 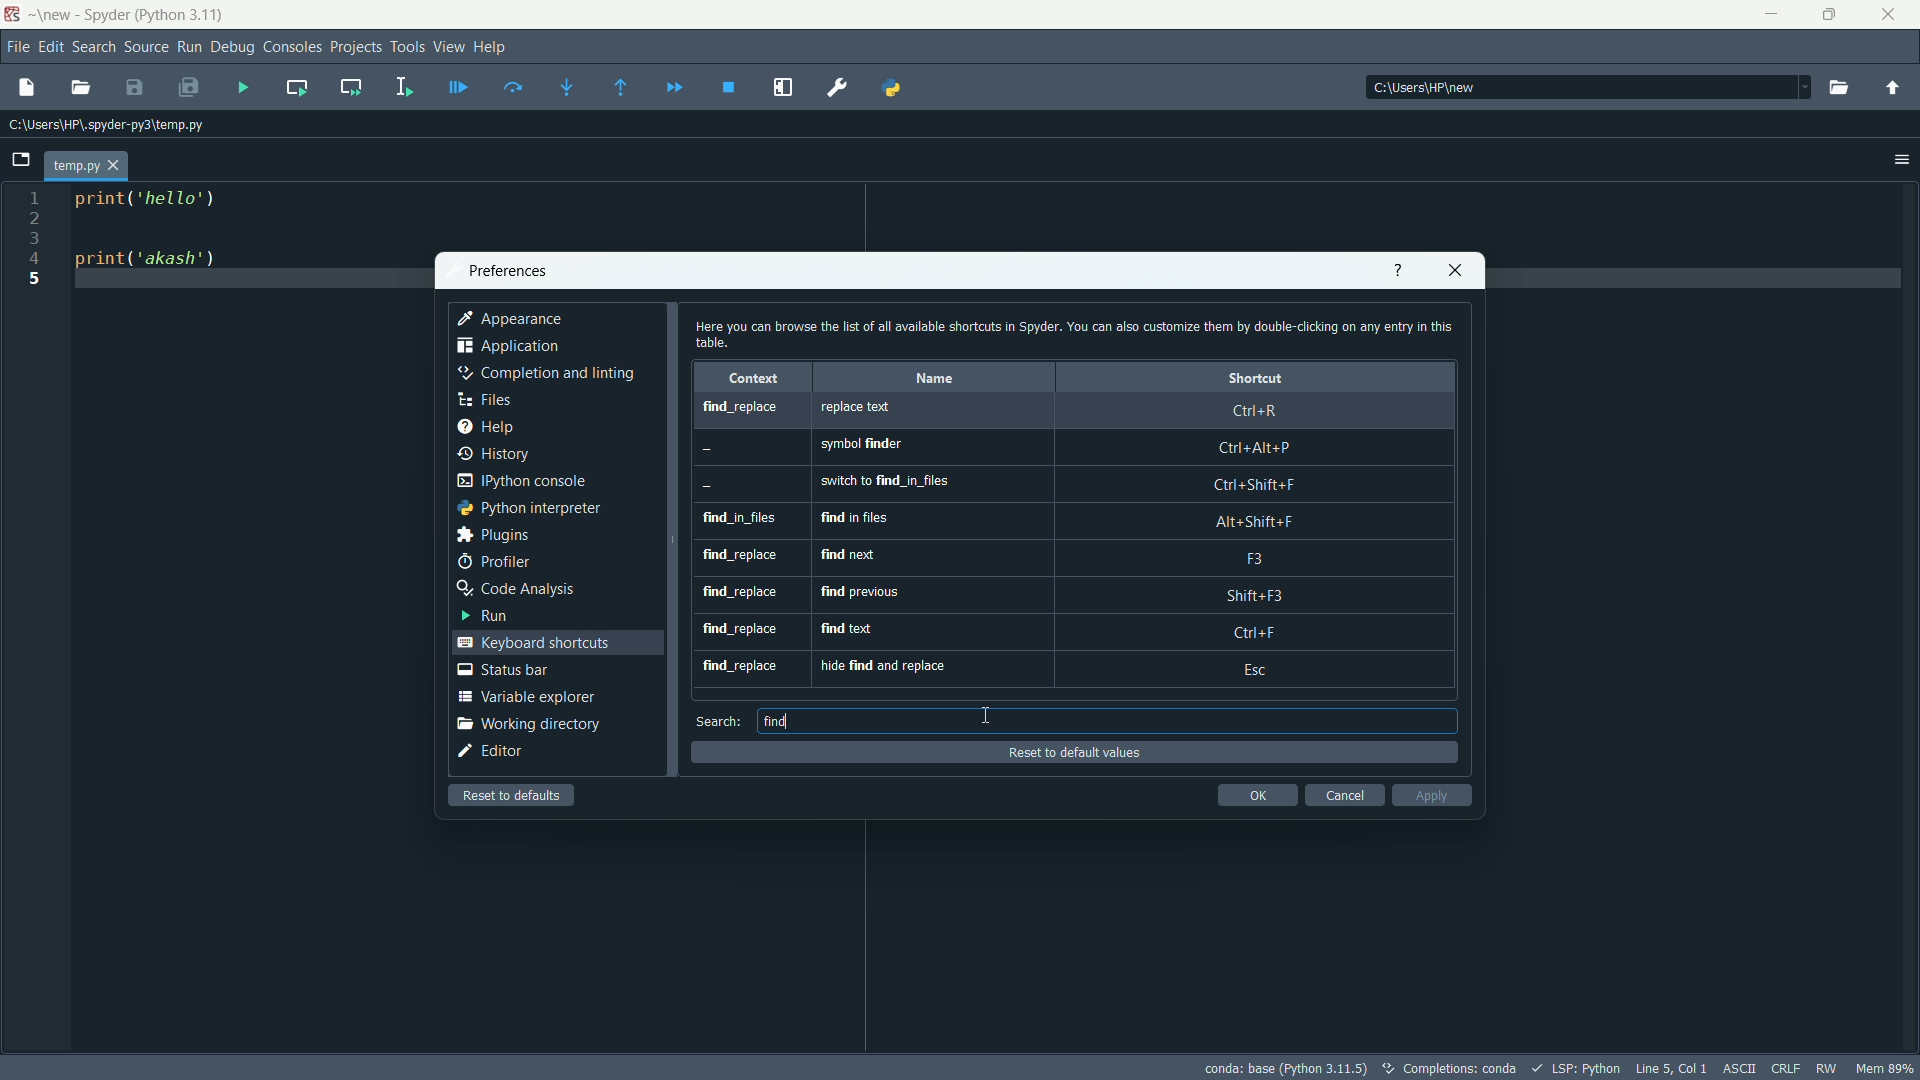 What do you see at coordinates (351, 84) in the screenshot?
I see `run current cell and go to next one` at bounding box center [351, 84].